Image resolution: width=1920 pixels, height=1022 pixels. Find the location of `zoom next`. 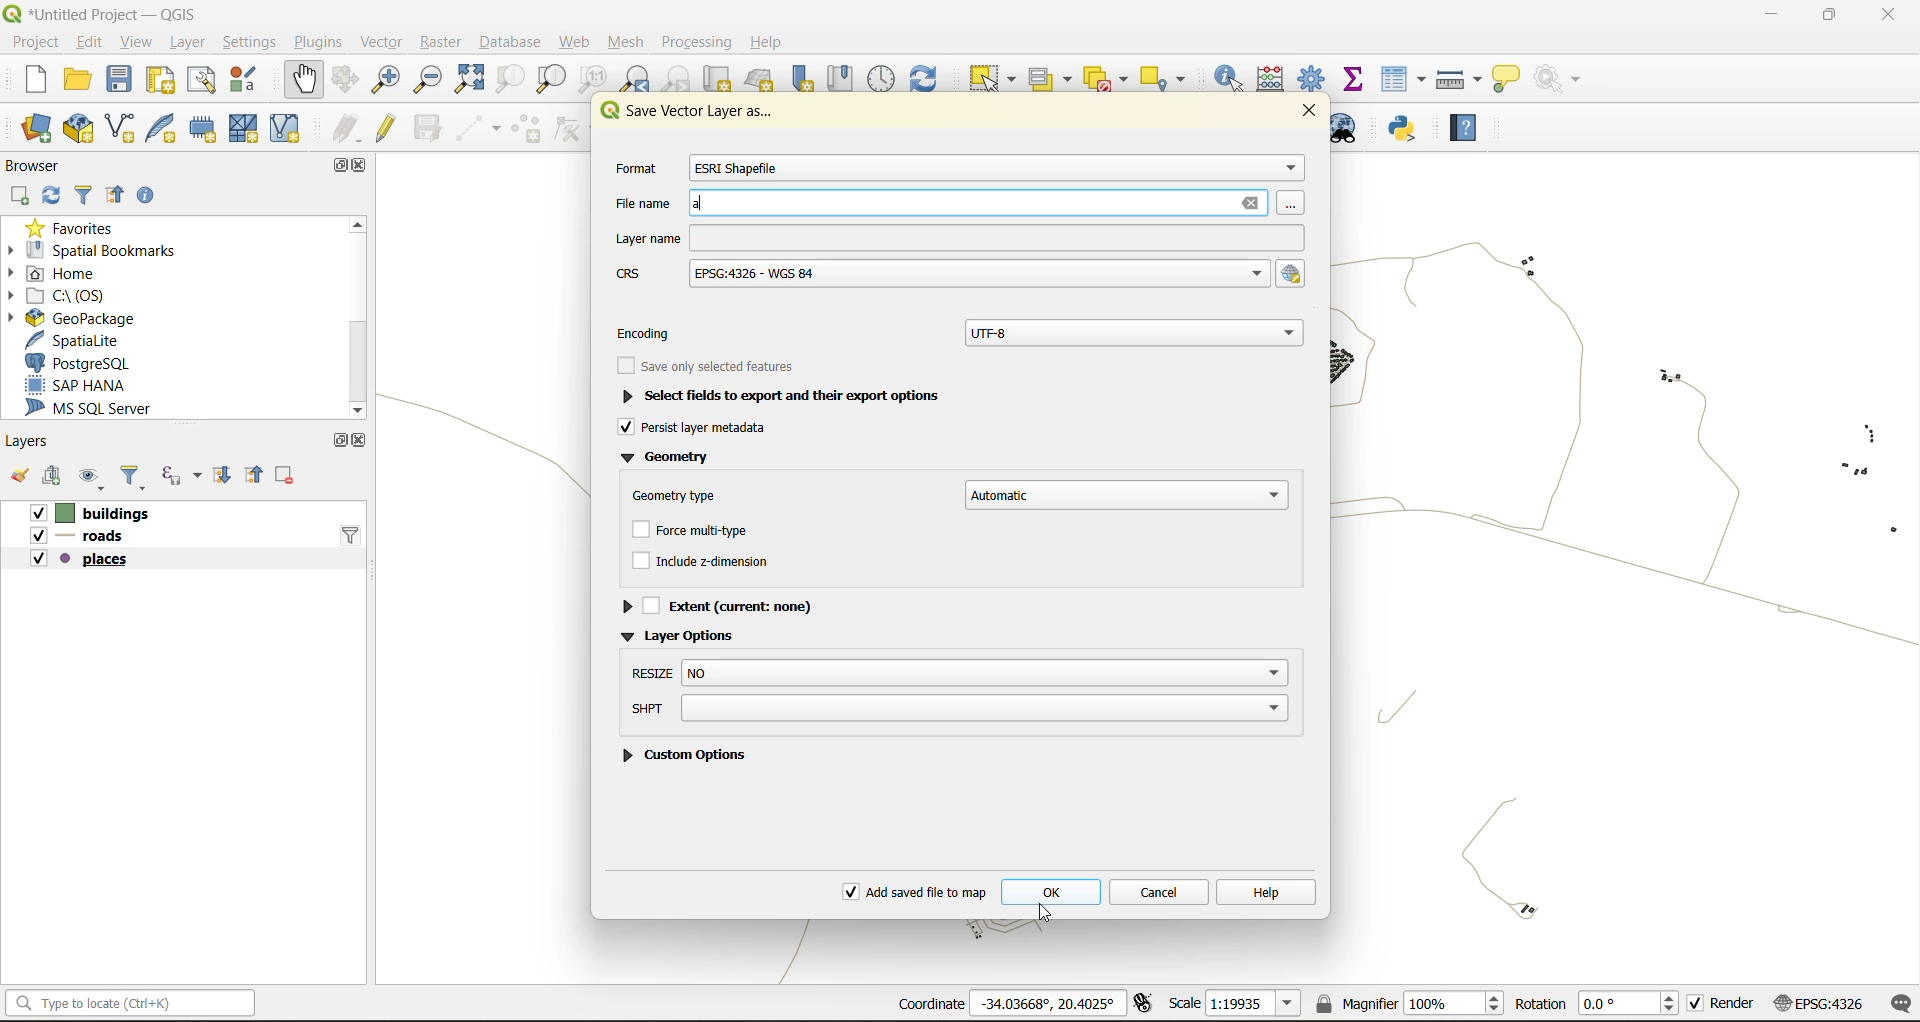

zoom next is located at coordinates (674, 80).